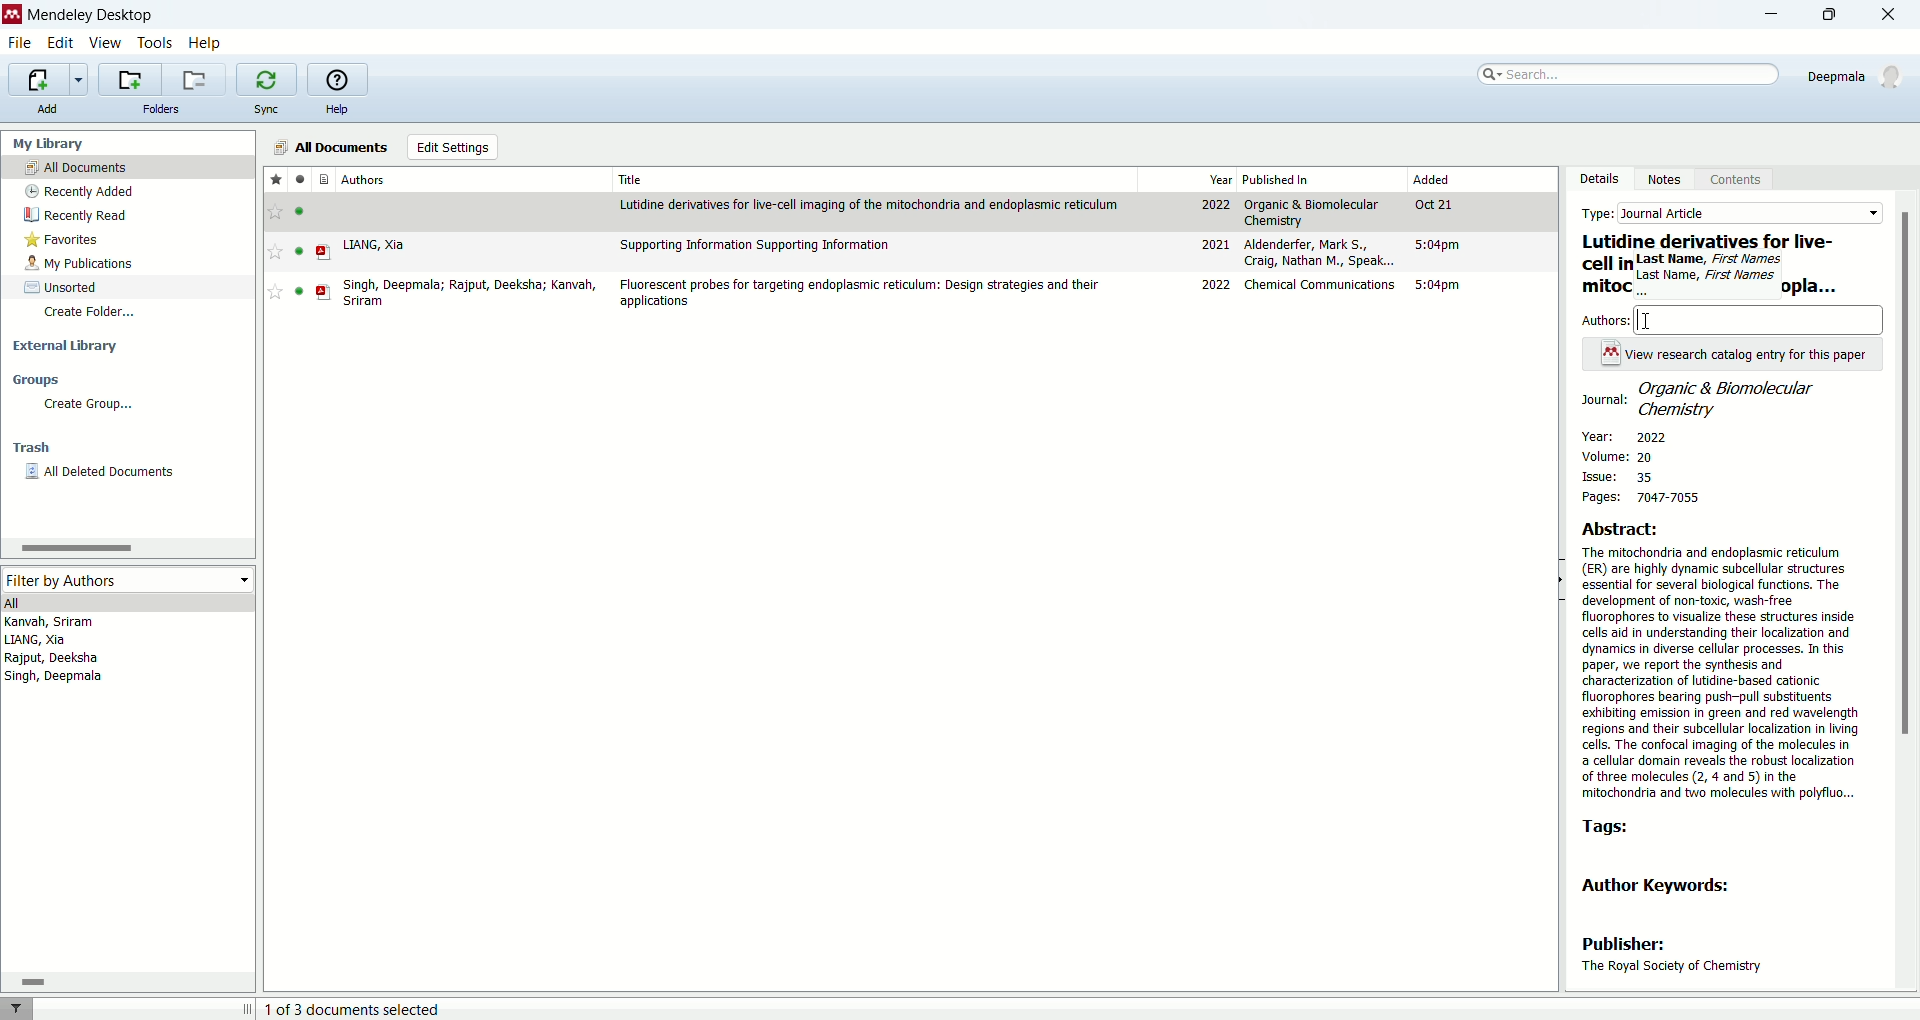 The width and height of the screenshot is (1920, 1020). I want to click on filter by authors, so click(128, 578).